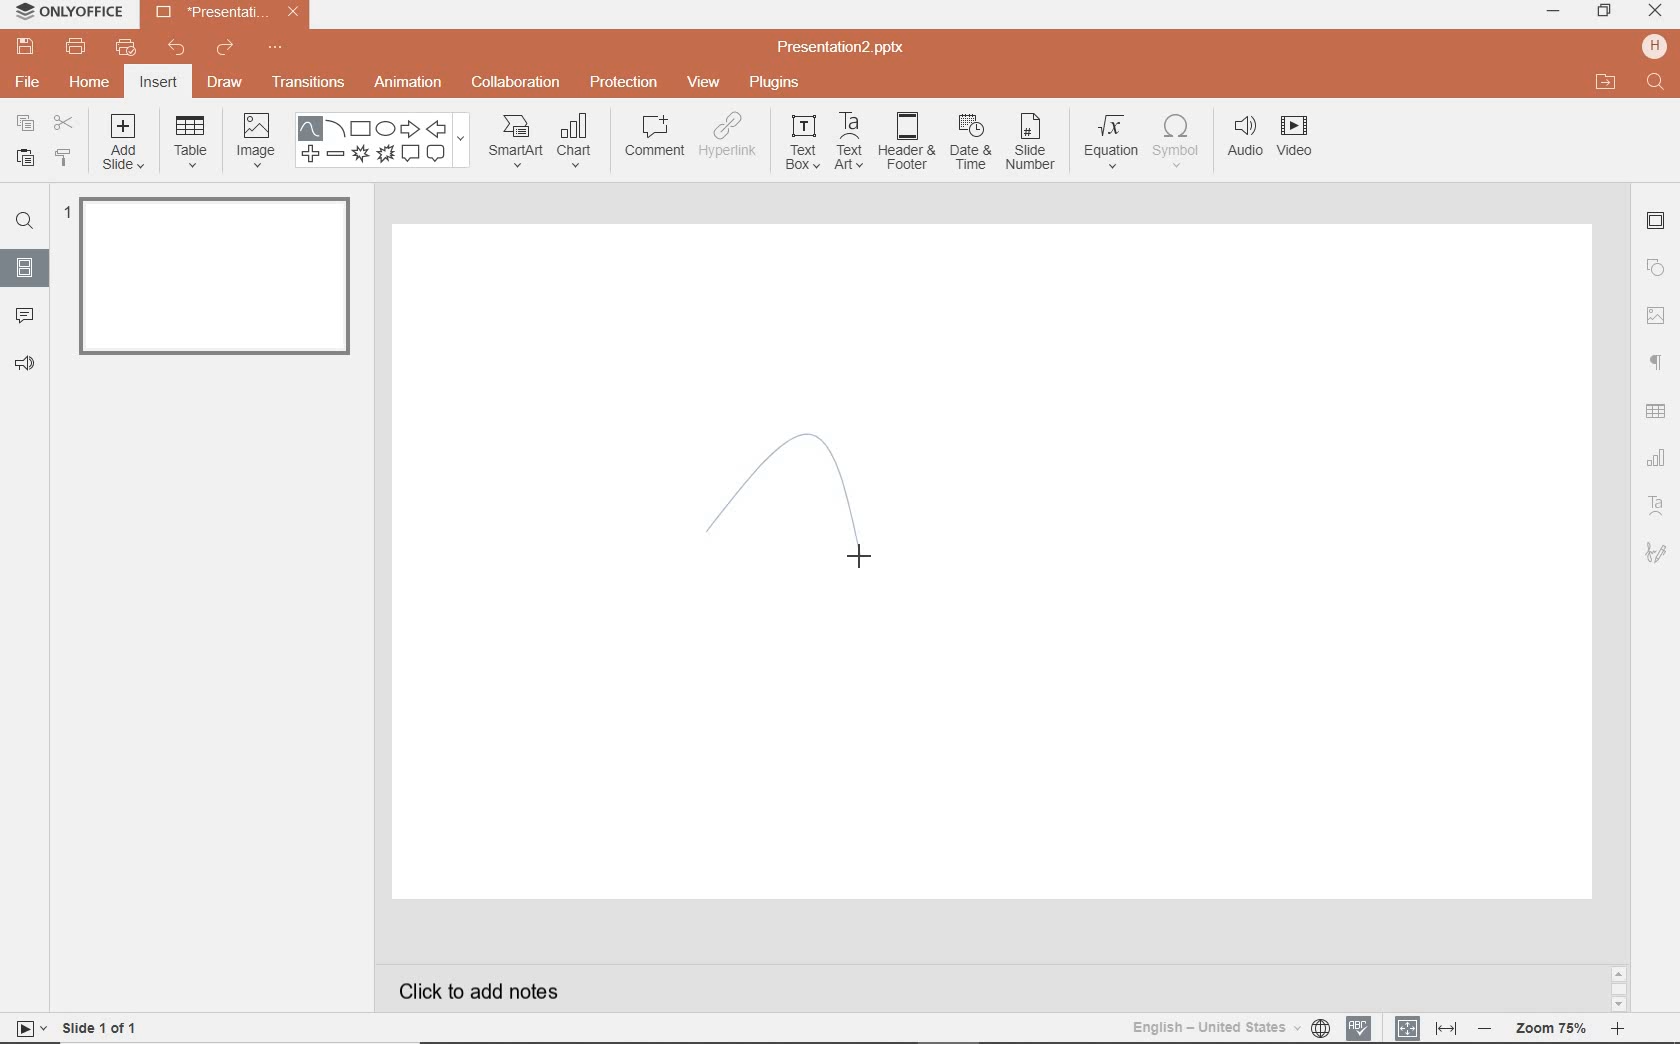 This screenshot has width=1680, height=1044. Describe the element at coordinates (29, 48) in the screenshot. I see `SAVE` at that location.